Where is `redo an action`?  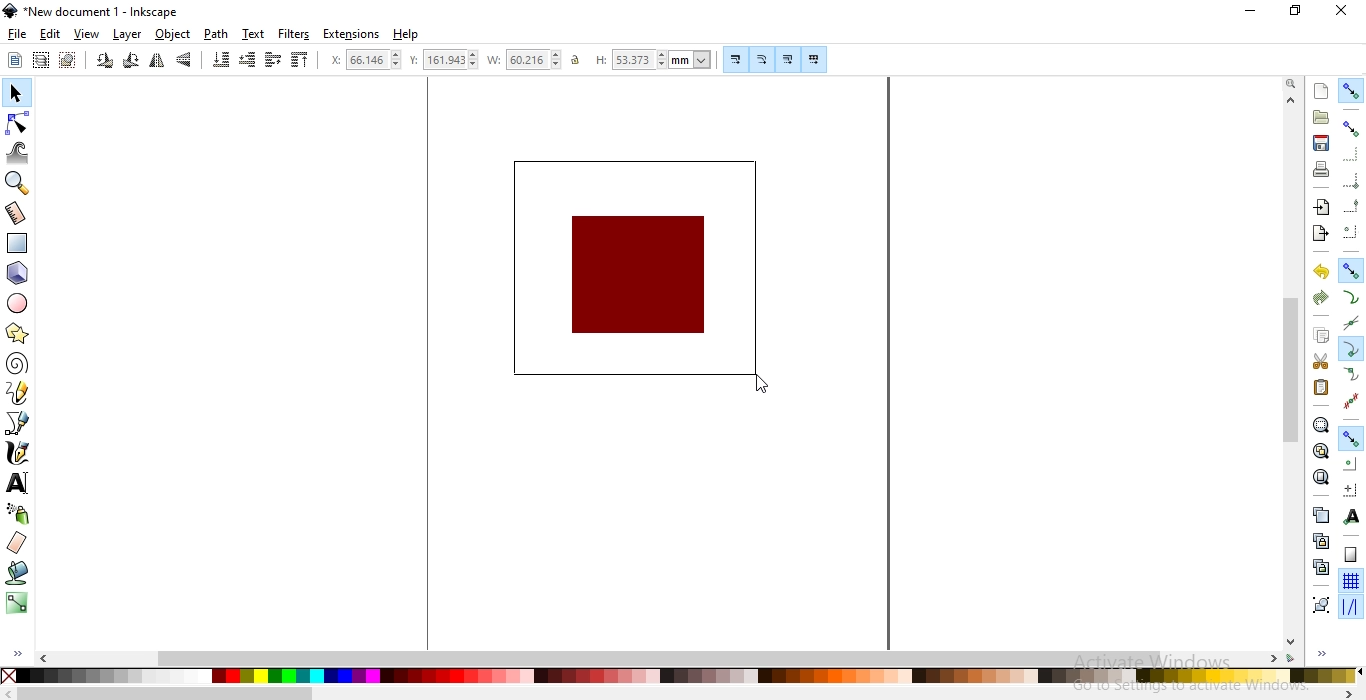
redo an action is located at coordinates (1320, 296).